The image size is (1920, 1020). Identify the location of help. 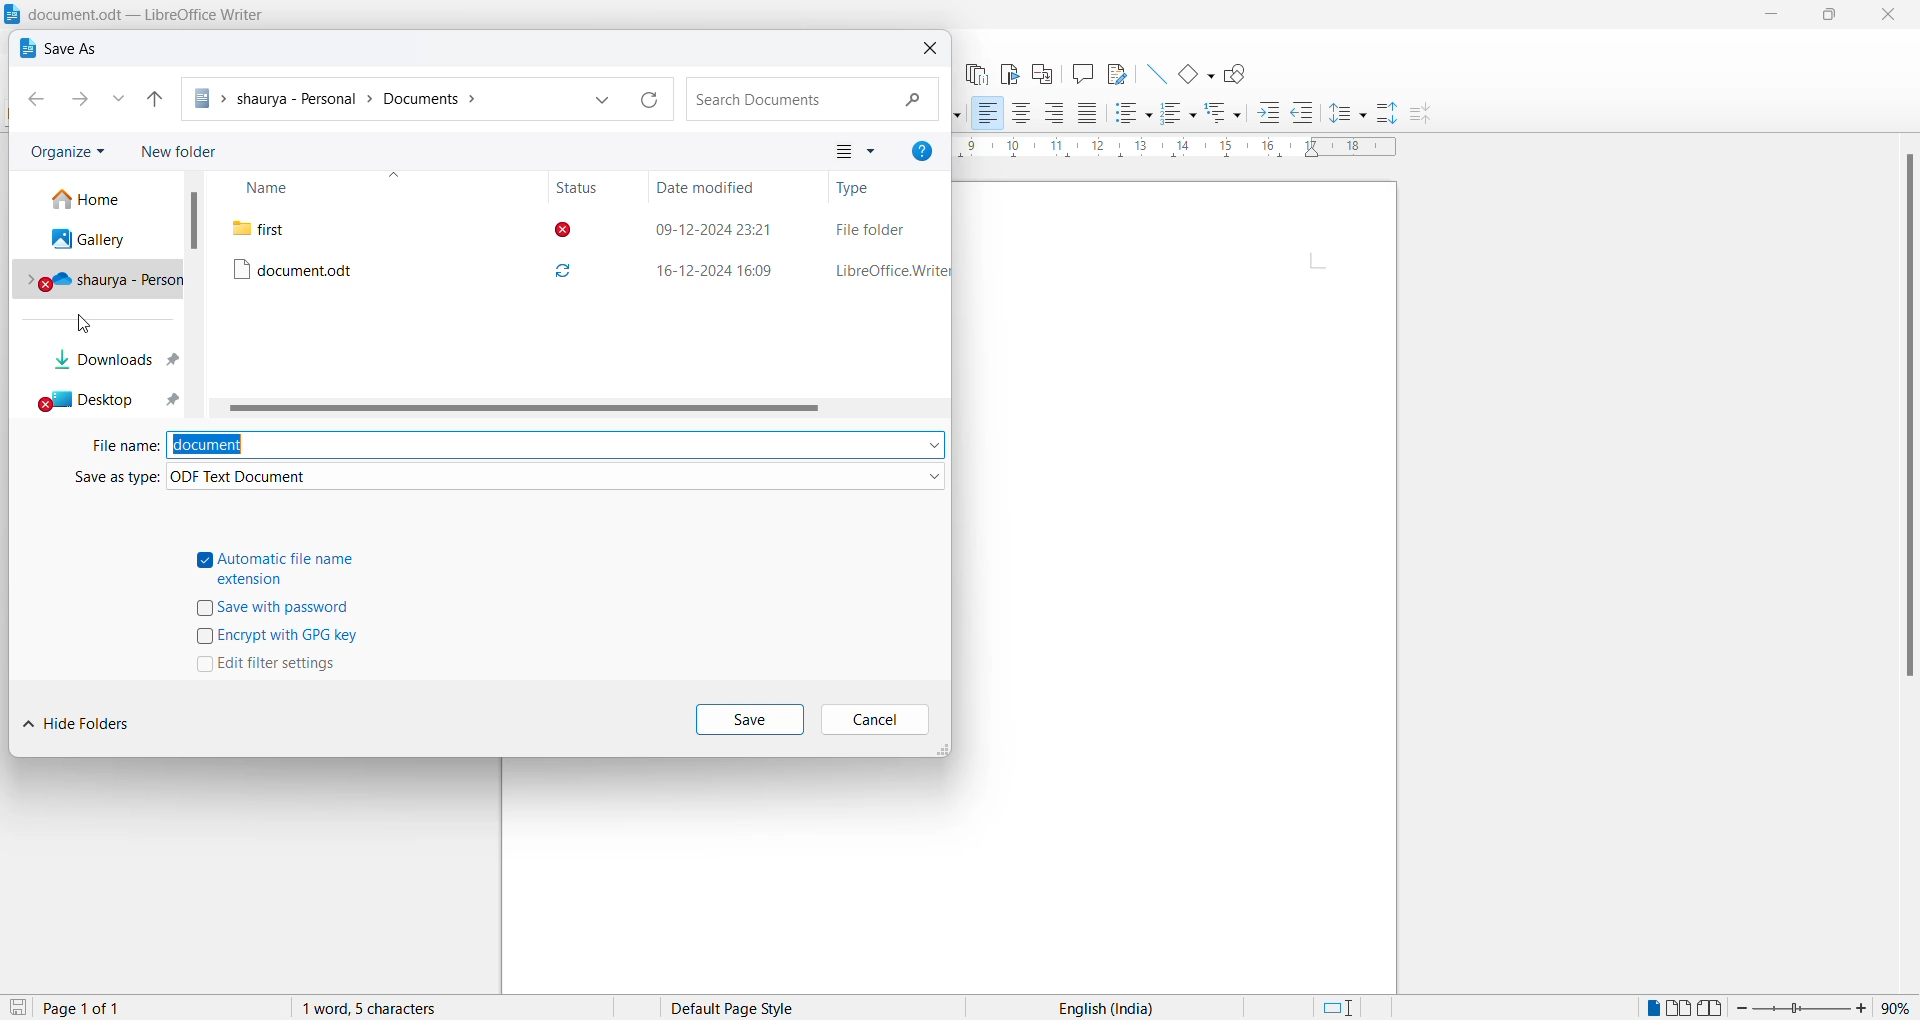
(926, 151).